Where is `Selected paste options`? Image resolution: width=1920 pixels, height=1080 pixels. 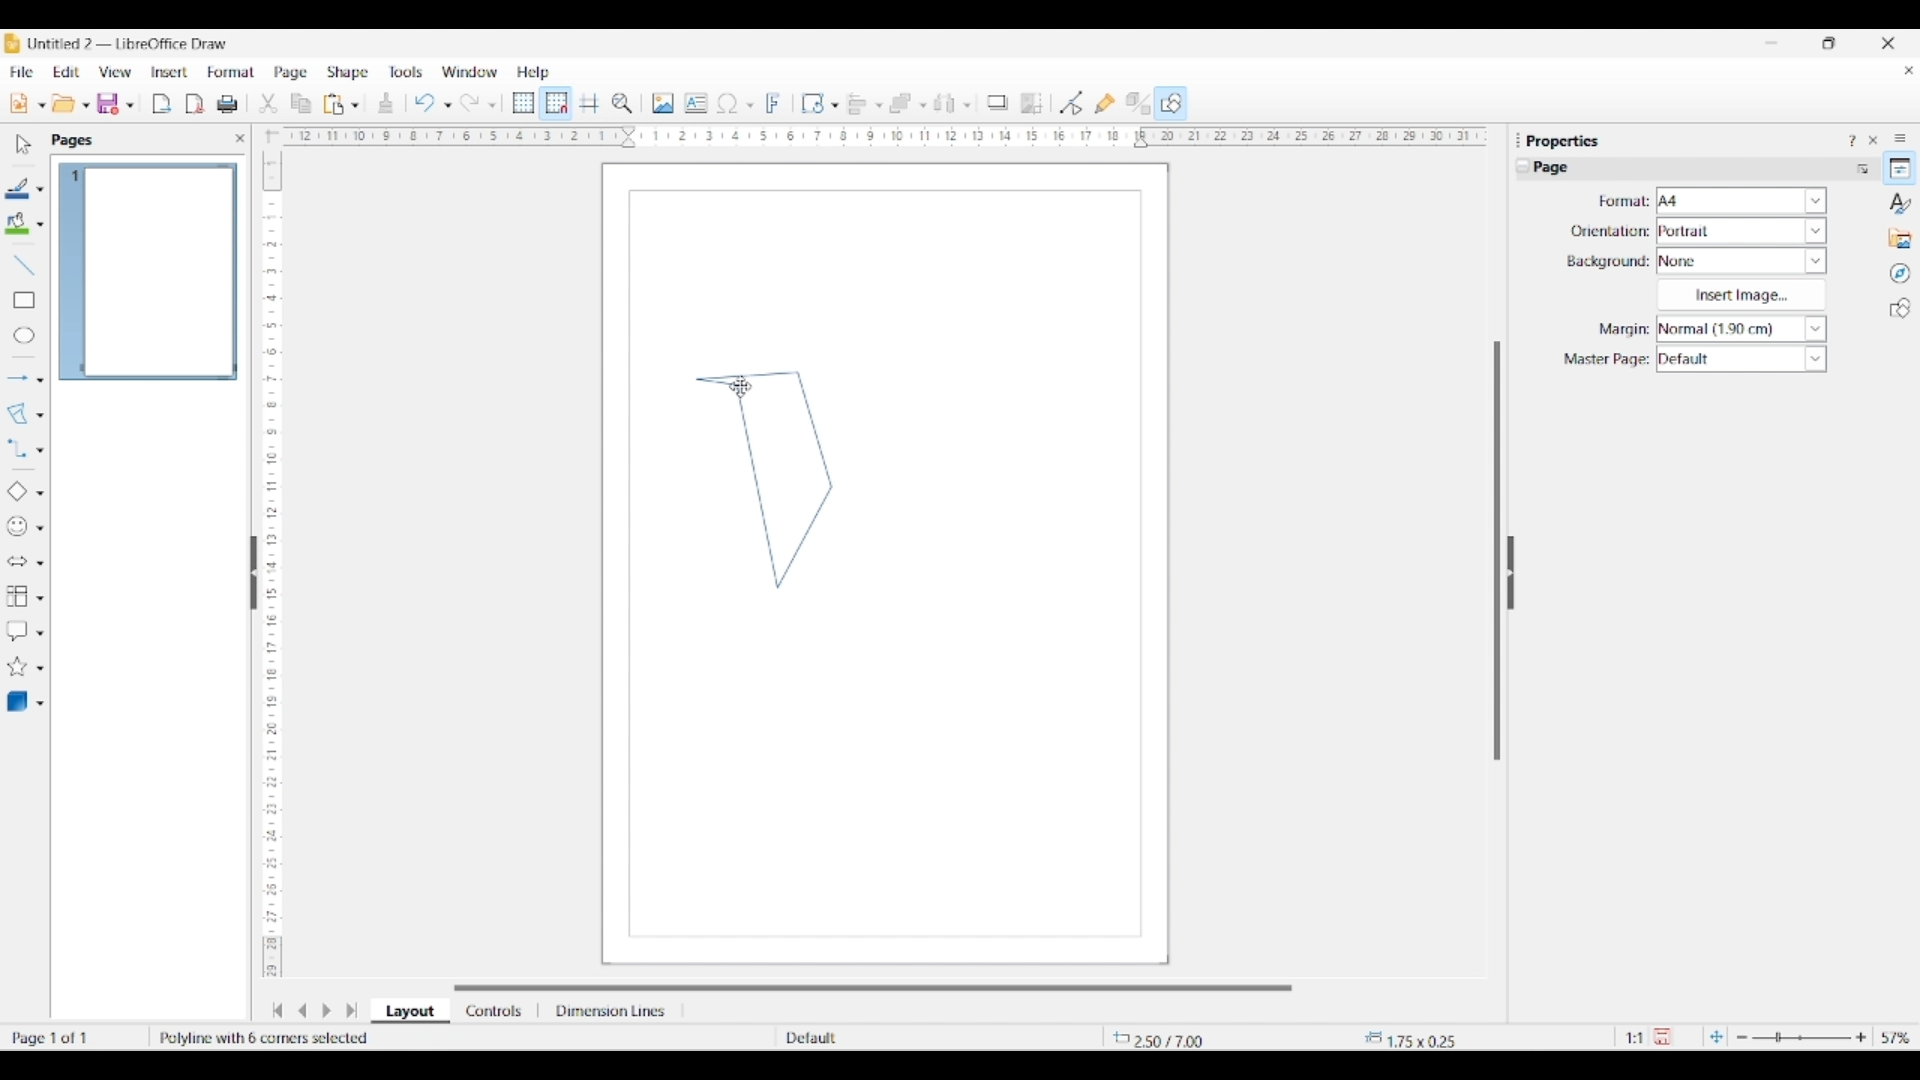 Selected paste options is located at coordinates (334, 104).